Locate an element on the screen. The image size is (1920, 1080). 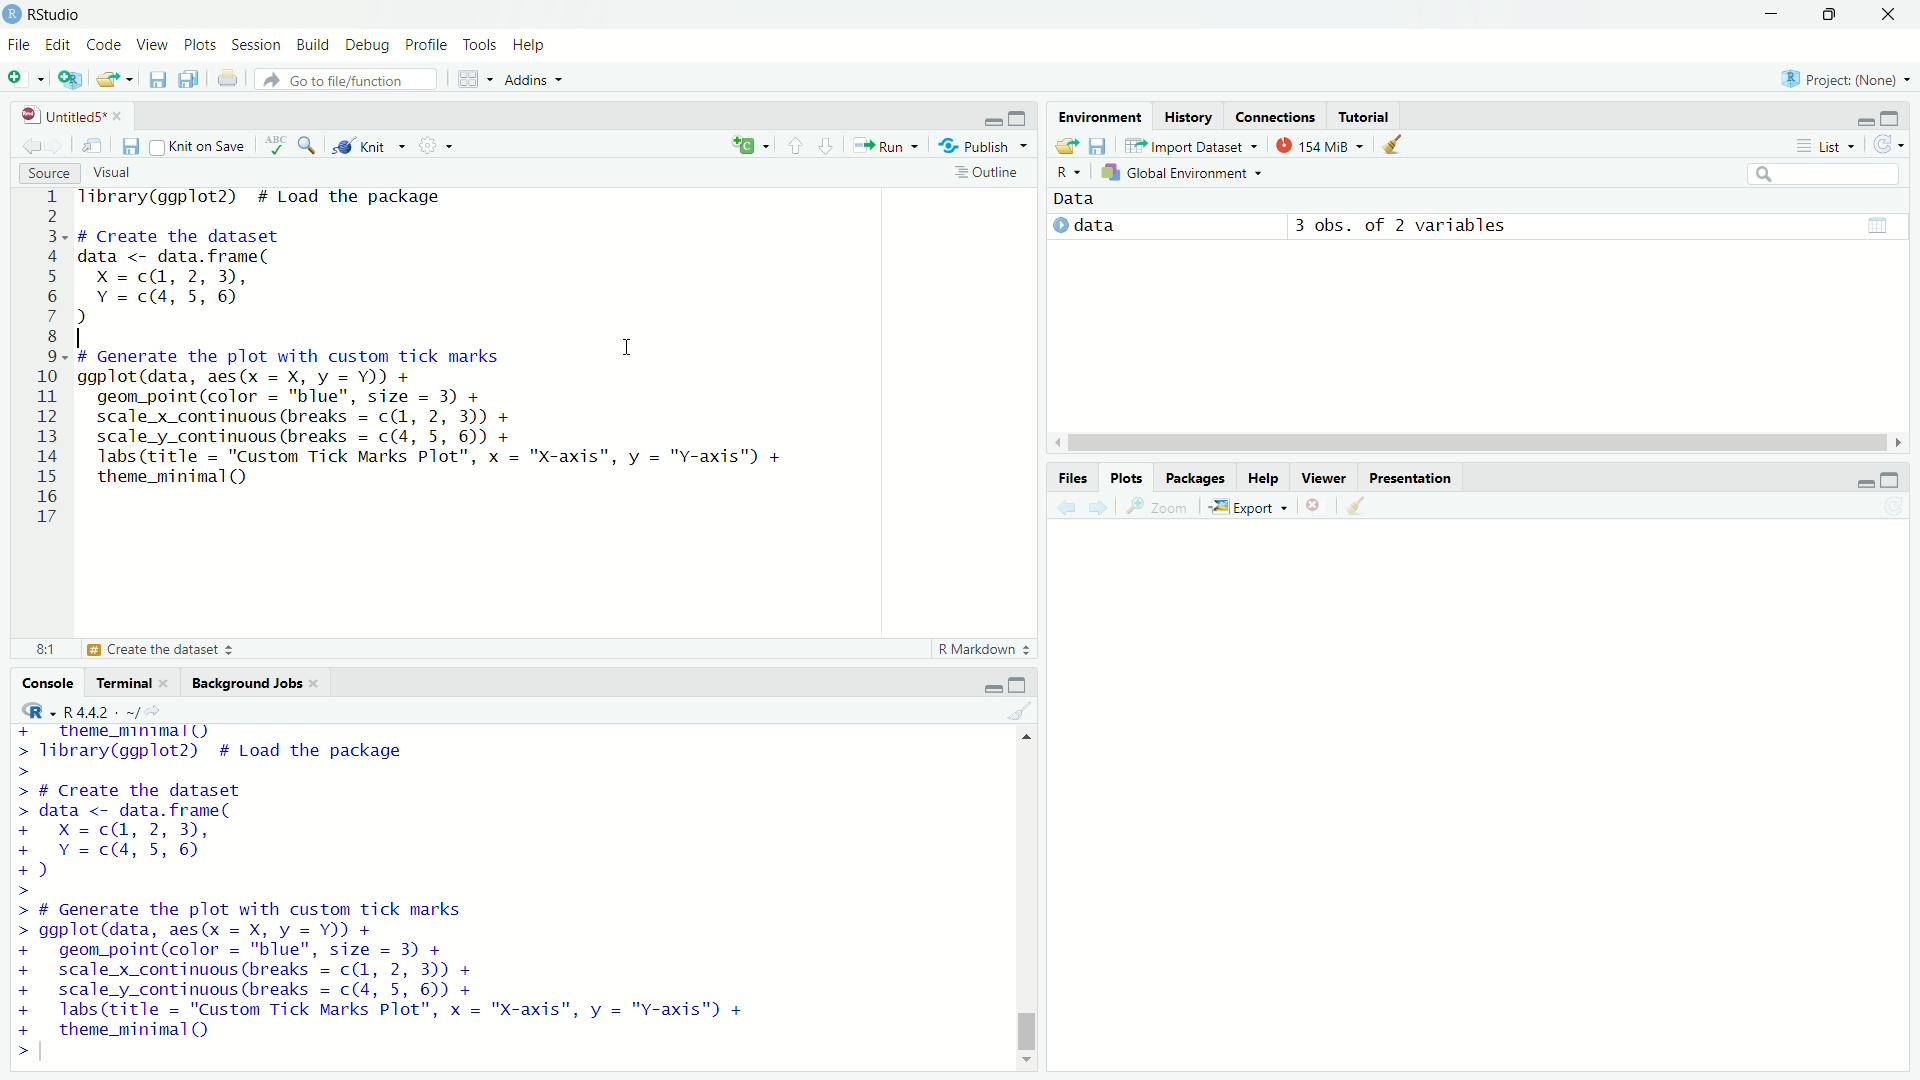
previous plot is located at coordinates (1060, 506).